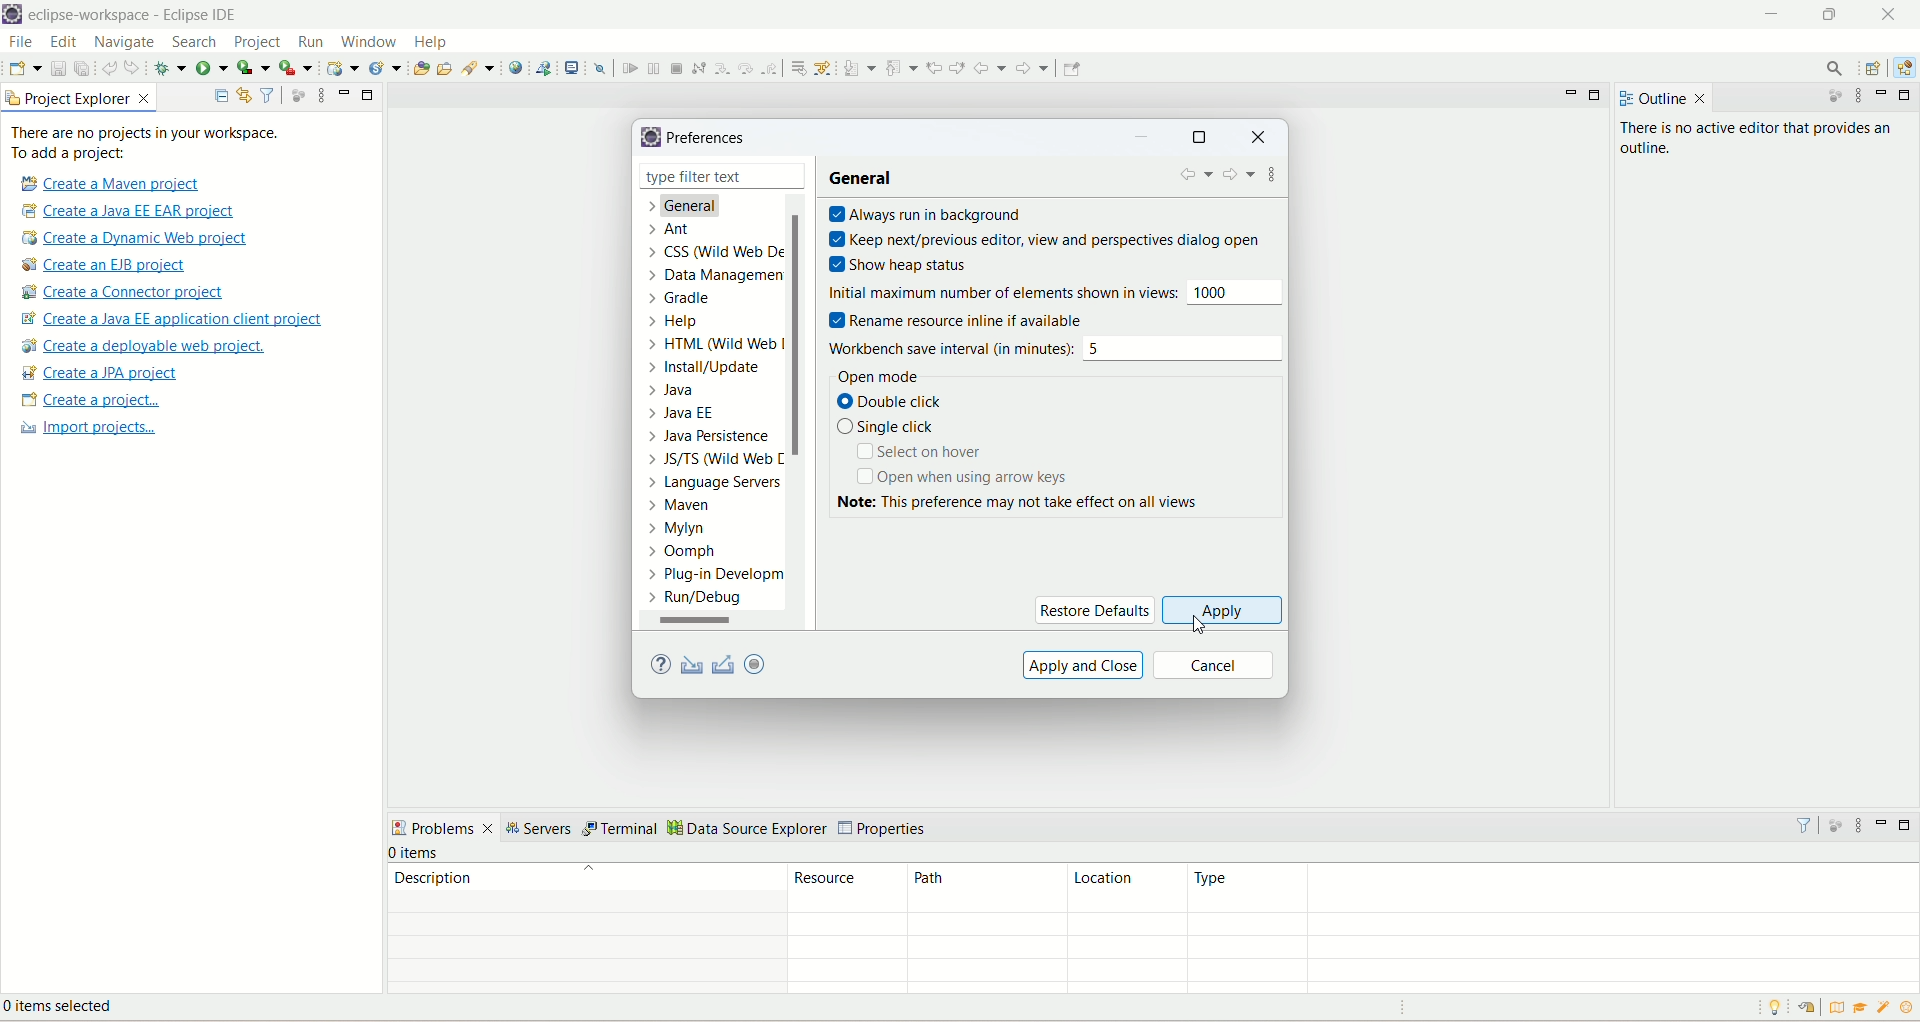 This screenshot has height=1022, width=1920. What do you see at coordinates (135, 67) in the screenshot?
I see `redo` at bounding box center [135, 67].